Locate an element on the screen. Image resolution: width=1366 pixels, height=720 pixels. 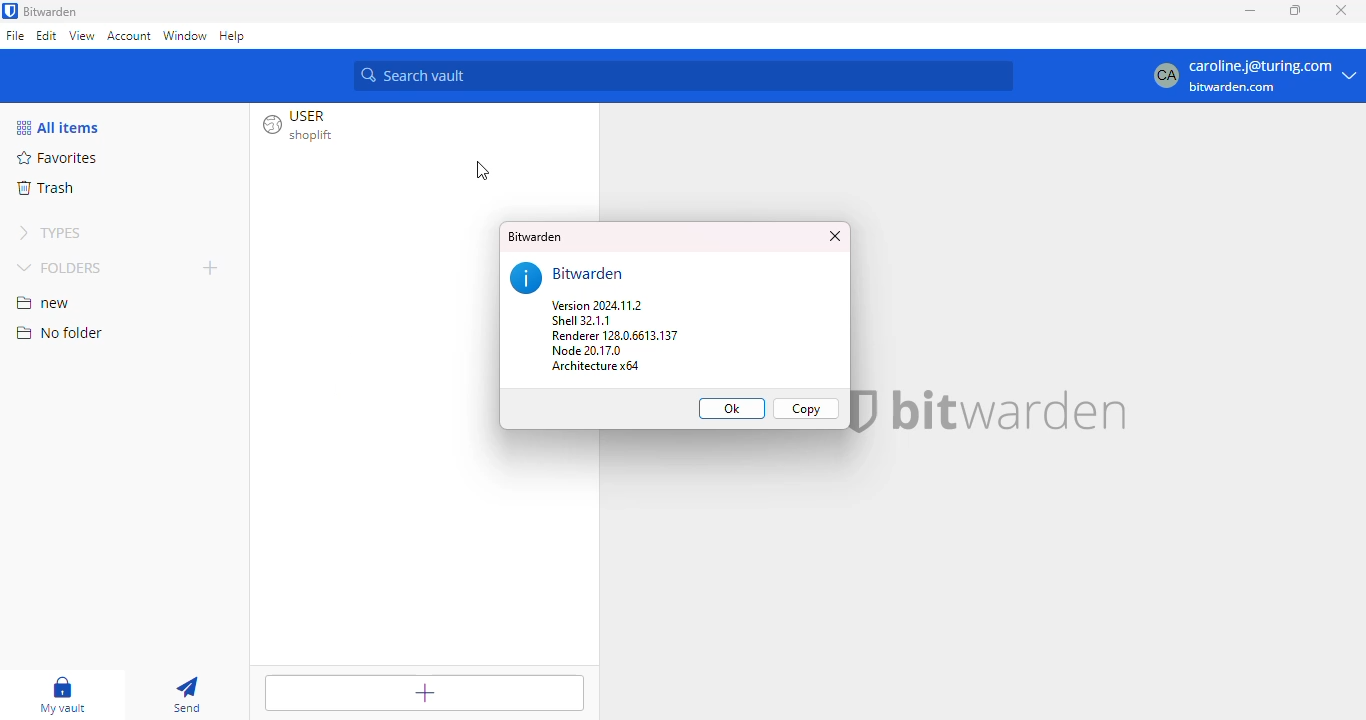
USER shoplift is located at coordinates (306, 128).